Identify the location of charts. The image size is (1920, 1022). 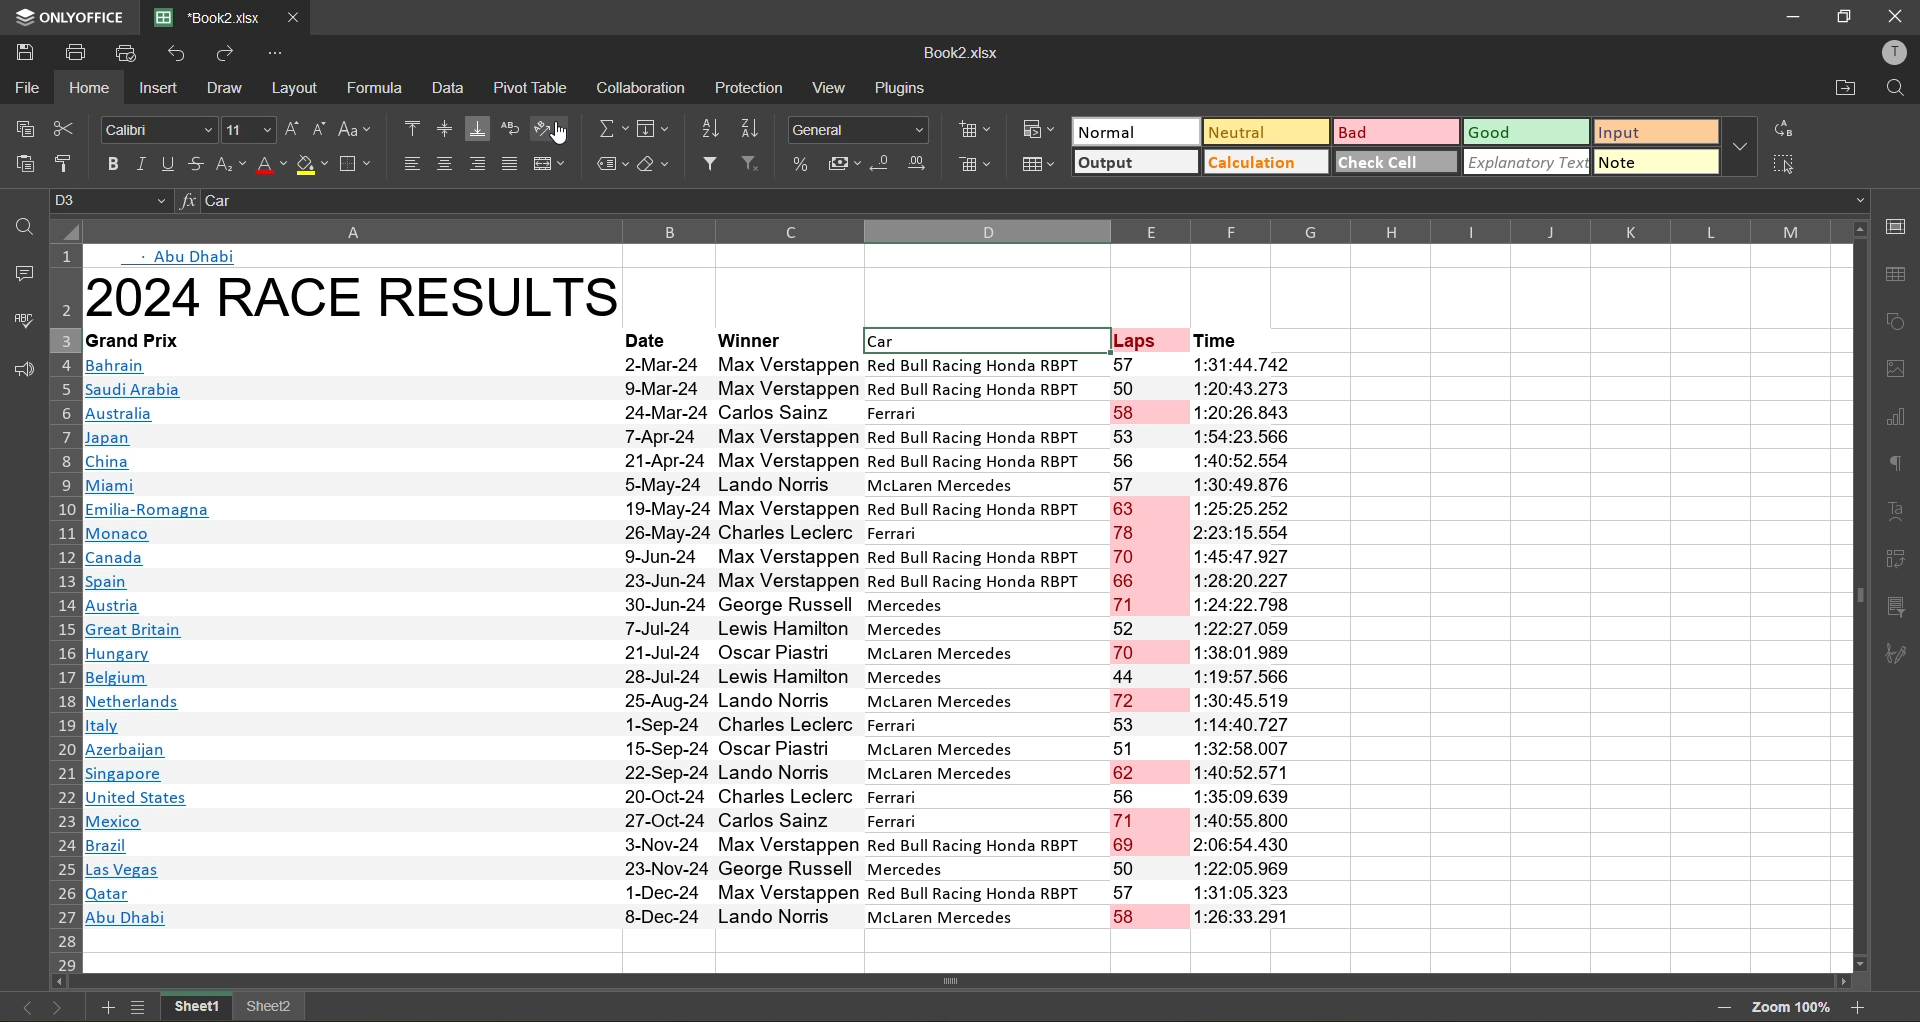
(1900, 420).